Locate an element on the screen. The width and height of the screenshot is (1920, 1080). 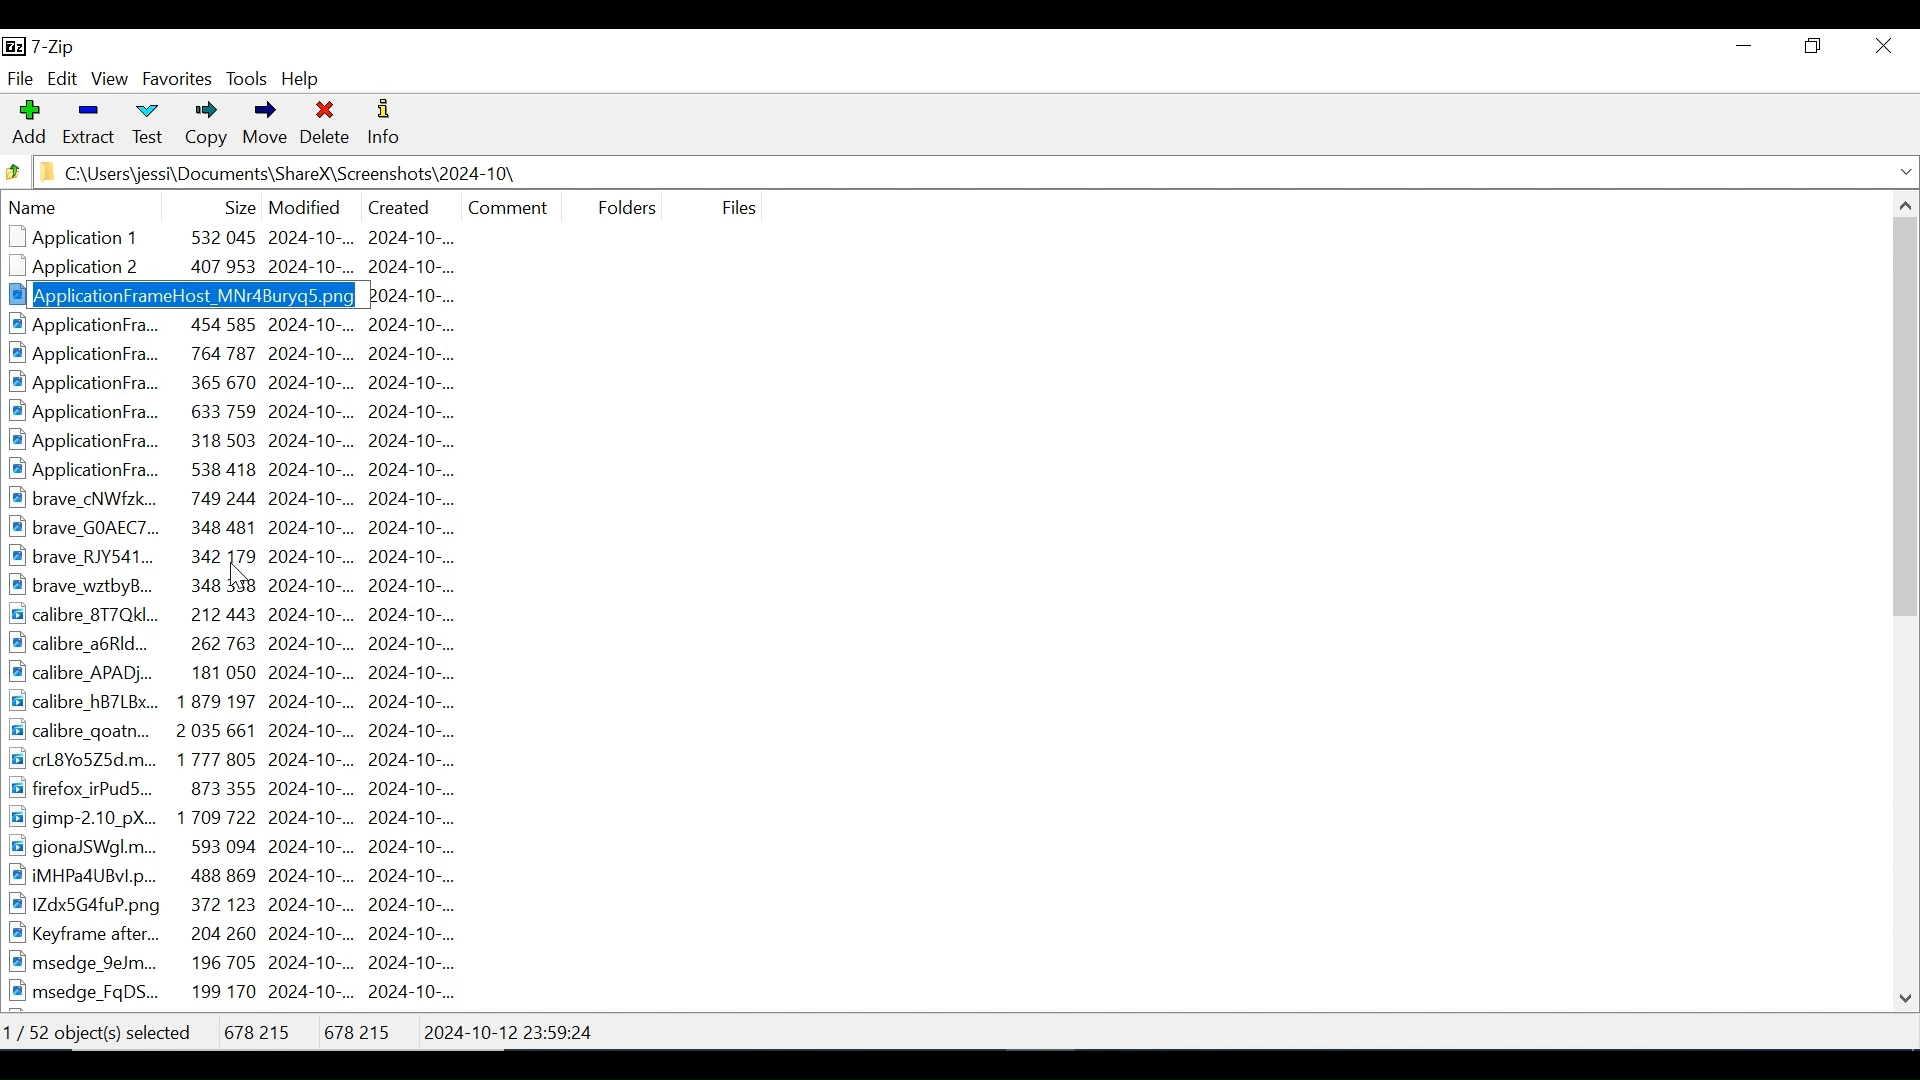
brave RJY541... 342 179 2024-10-... 2024-10-... is located at coordinates (255, 555).